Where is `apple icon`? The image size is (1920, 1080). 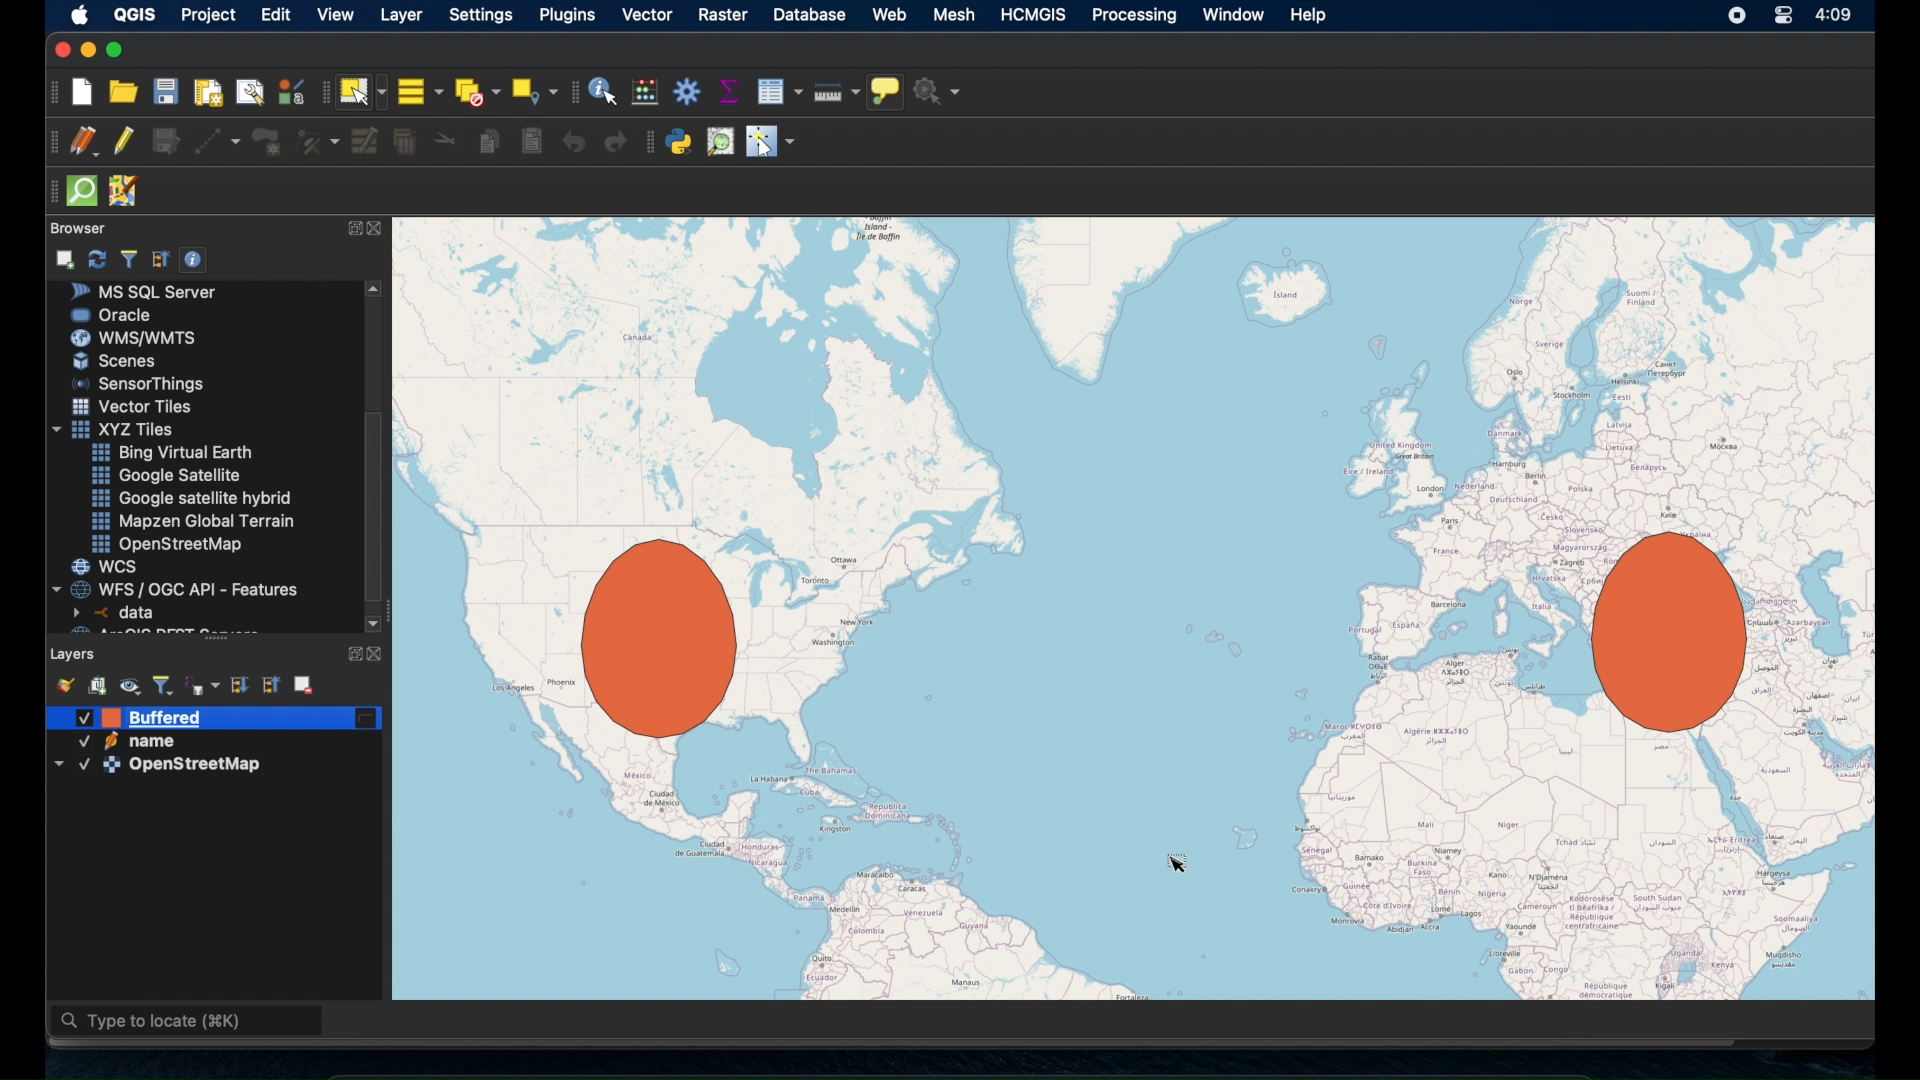 apple icon is located at coordinates (76, 14).